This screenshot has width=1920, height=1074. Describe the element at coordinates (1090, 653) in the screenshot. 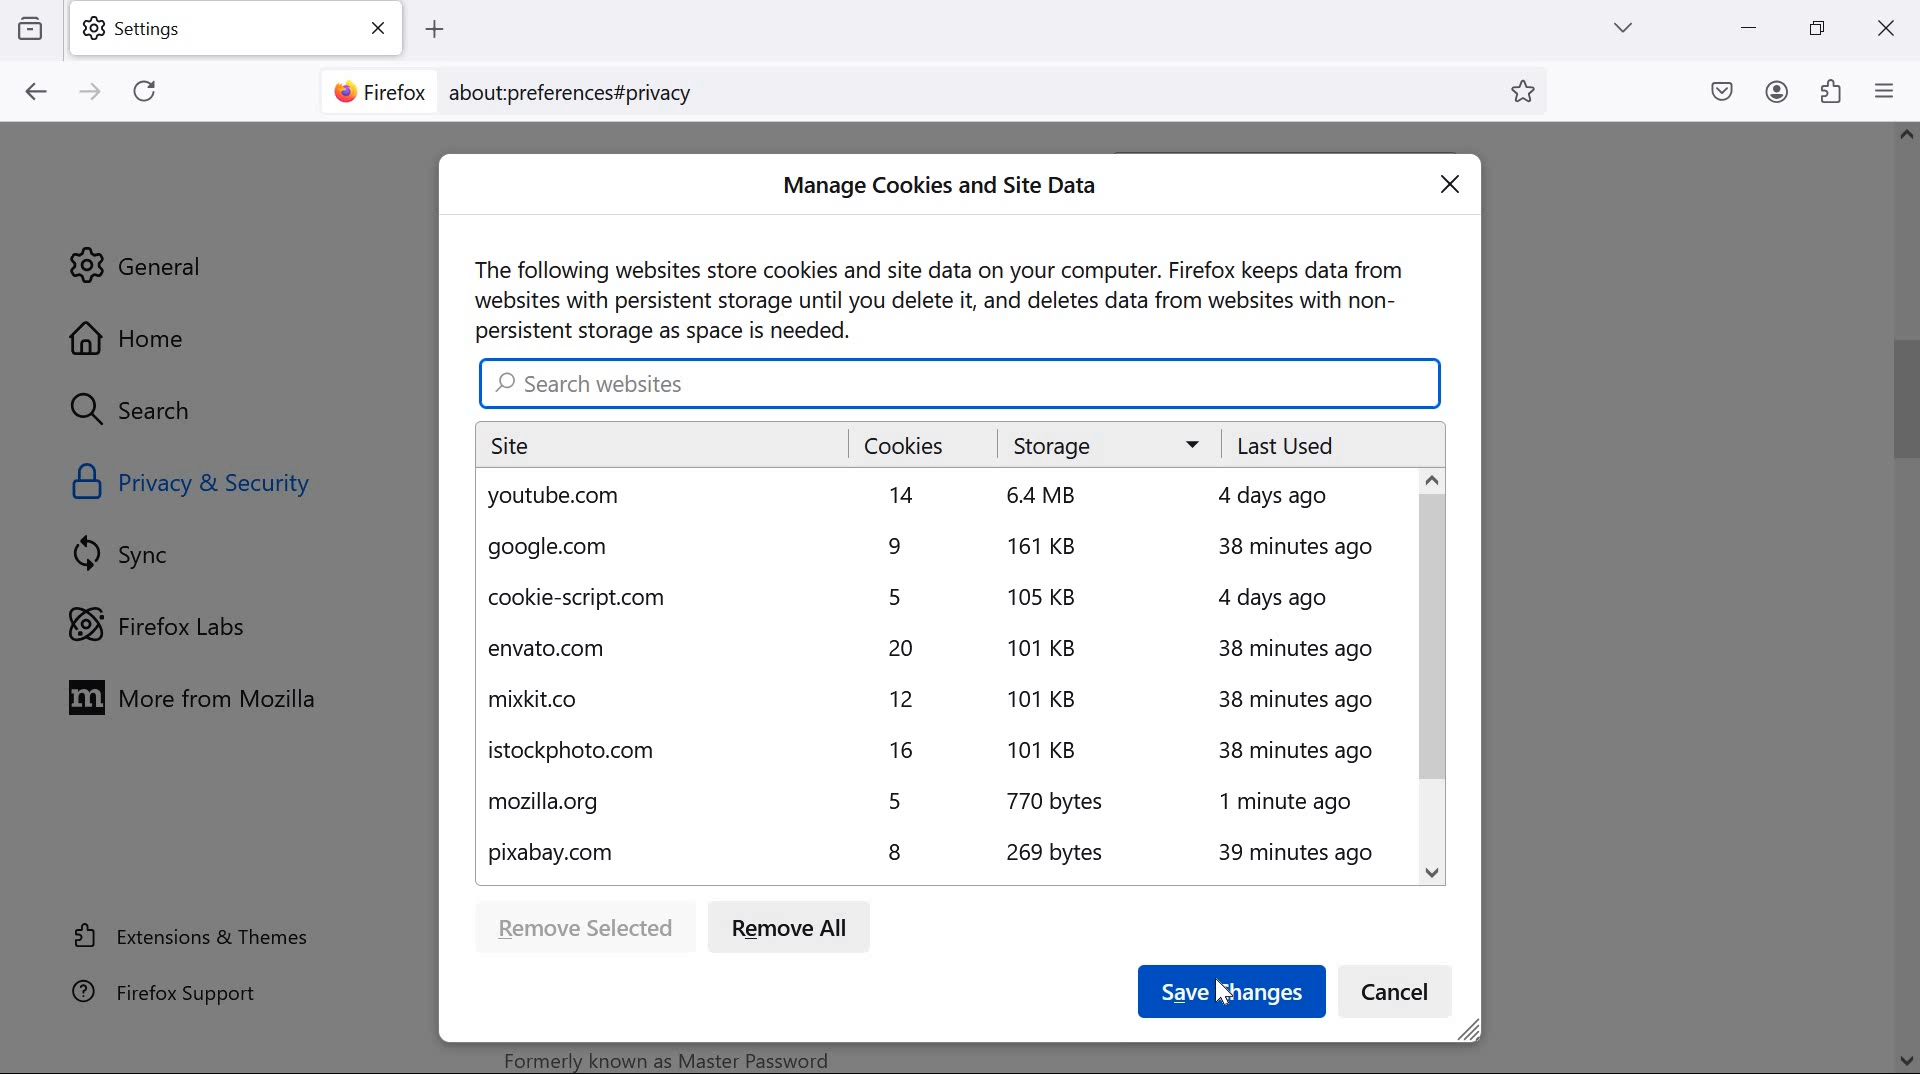

I see `Storage =
6.4 MB

161 KB

105 KB

101 KB

101 KB

101 KB

770 bytes

269 bytes` at that location.